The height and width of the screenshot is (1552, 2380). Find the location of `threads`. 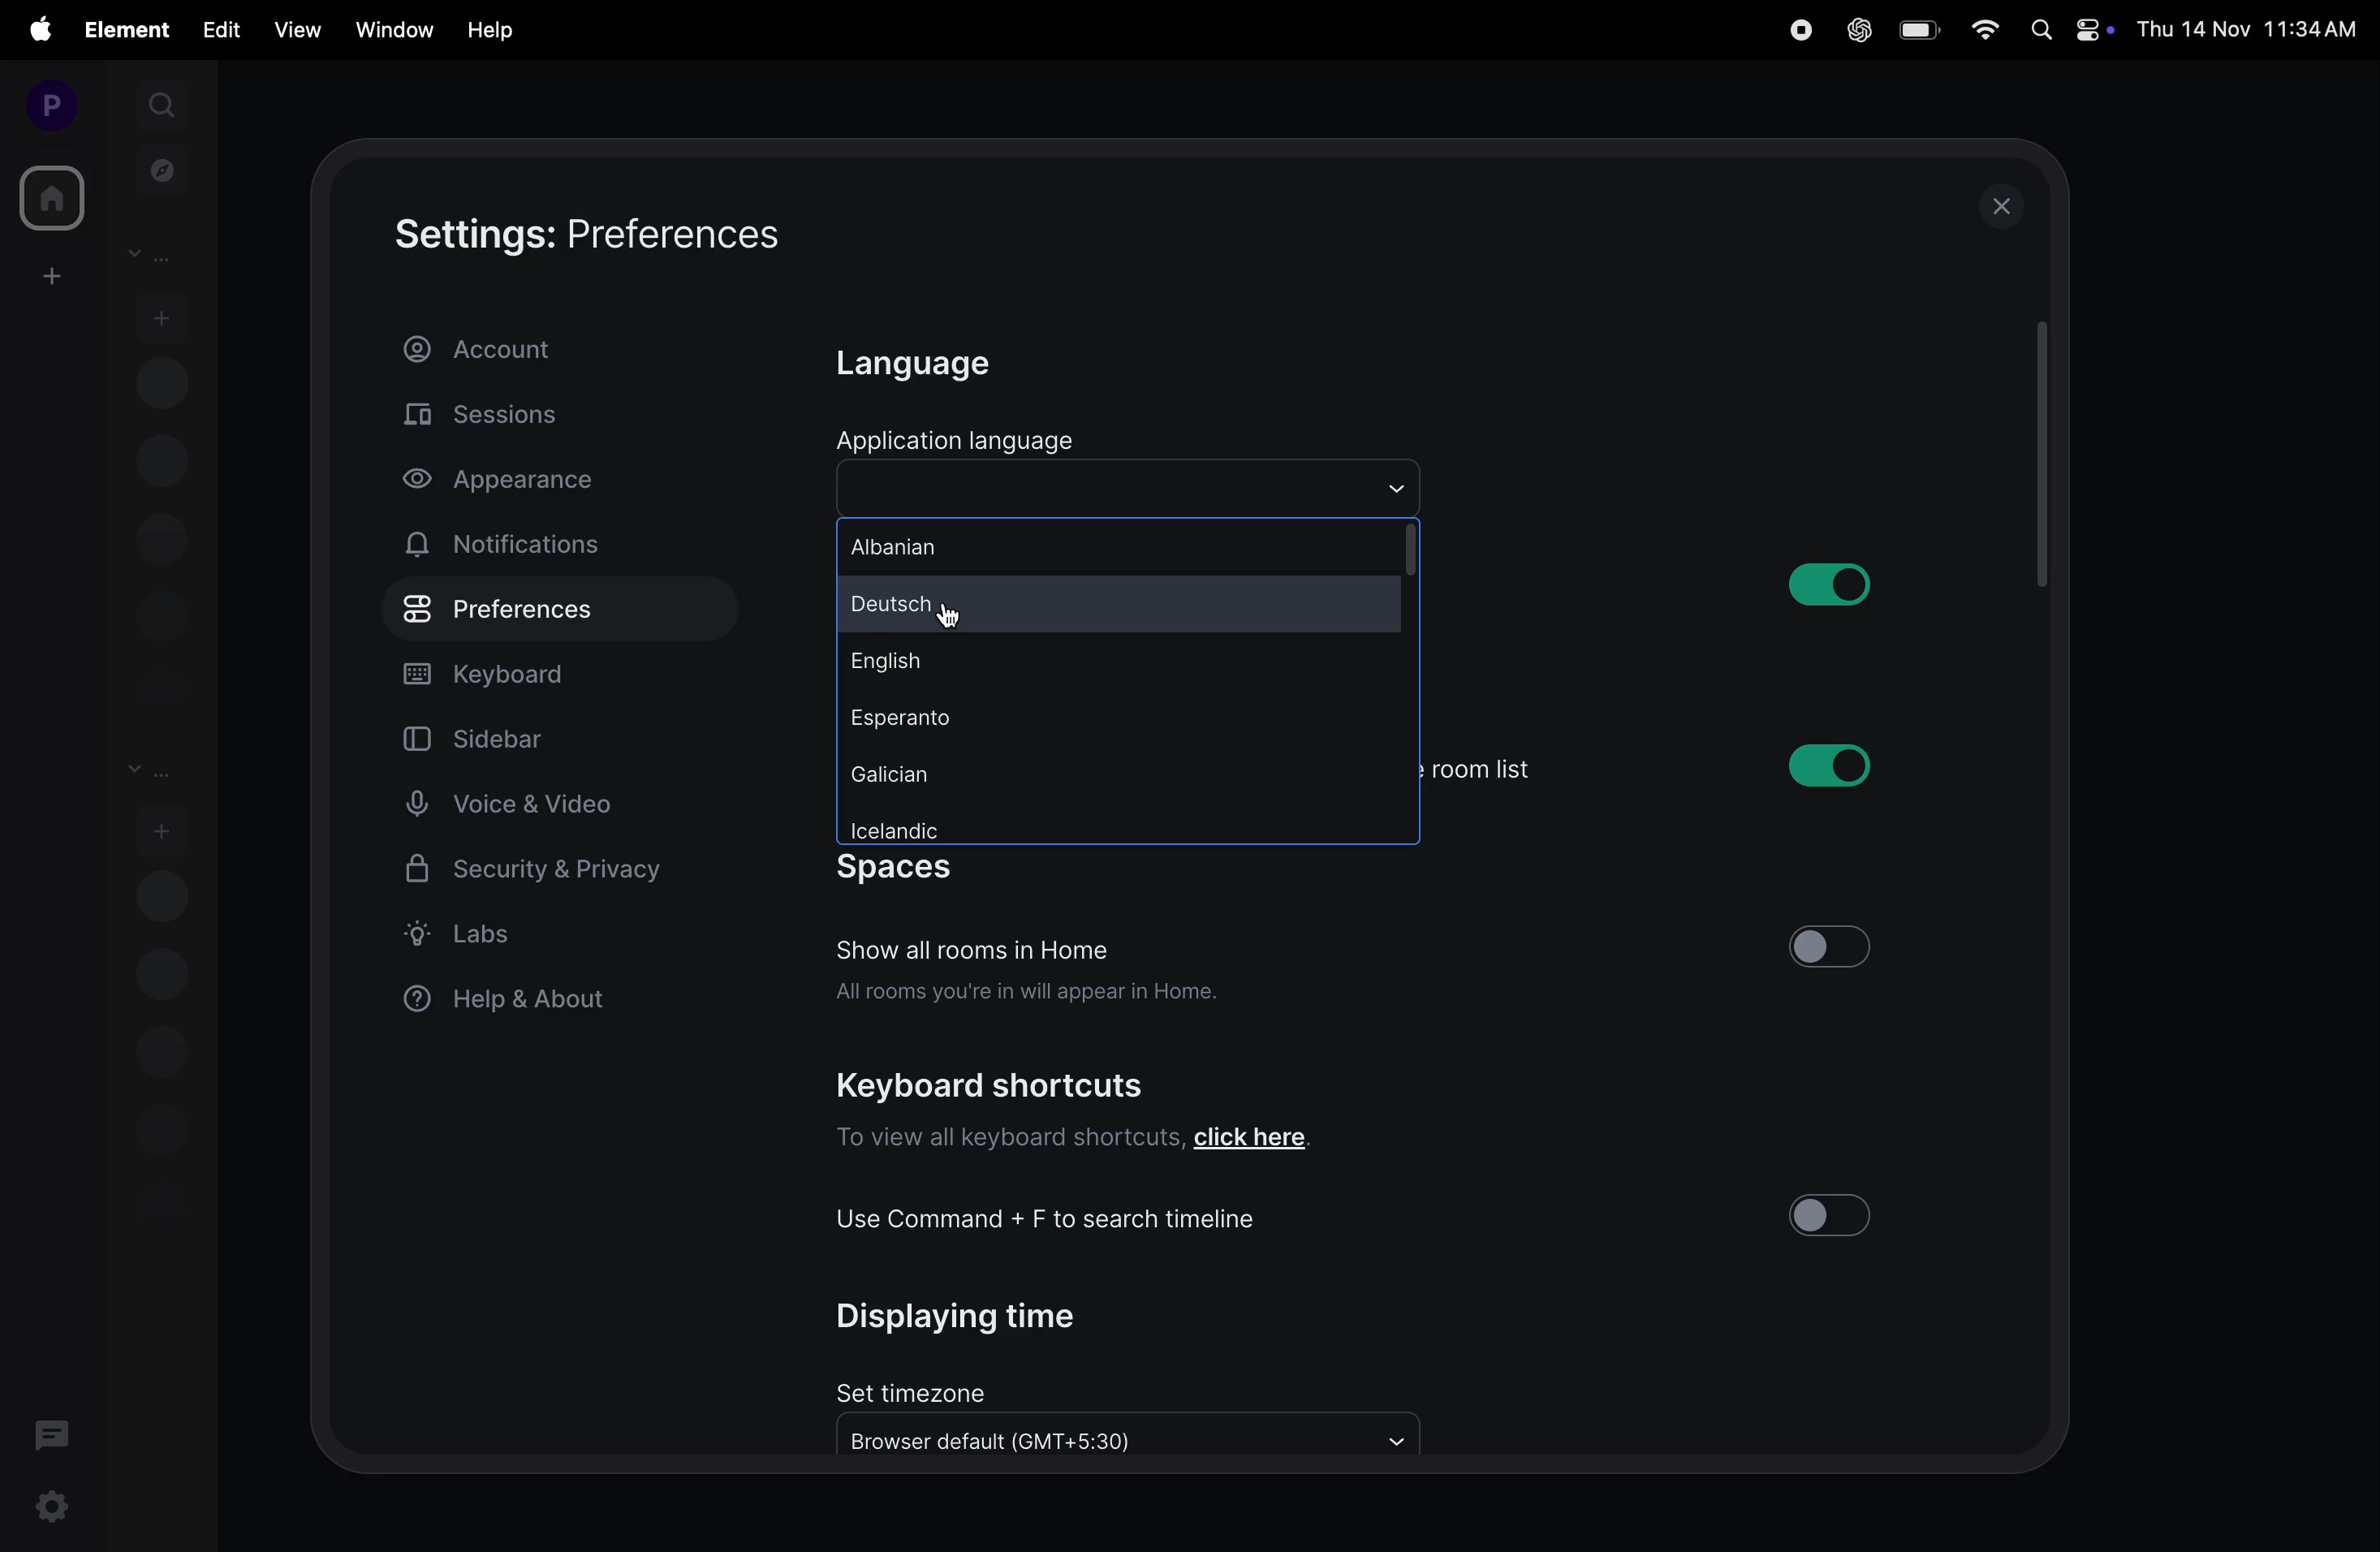

threads is located at coordinates (53, 1430).